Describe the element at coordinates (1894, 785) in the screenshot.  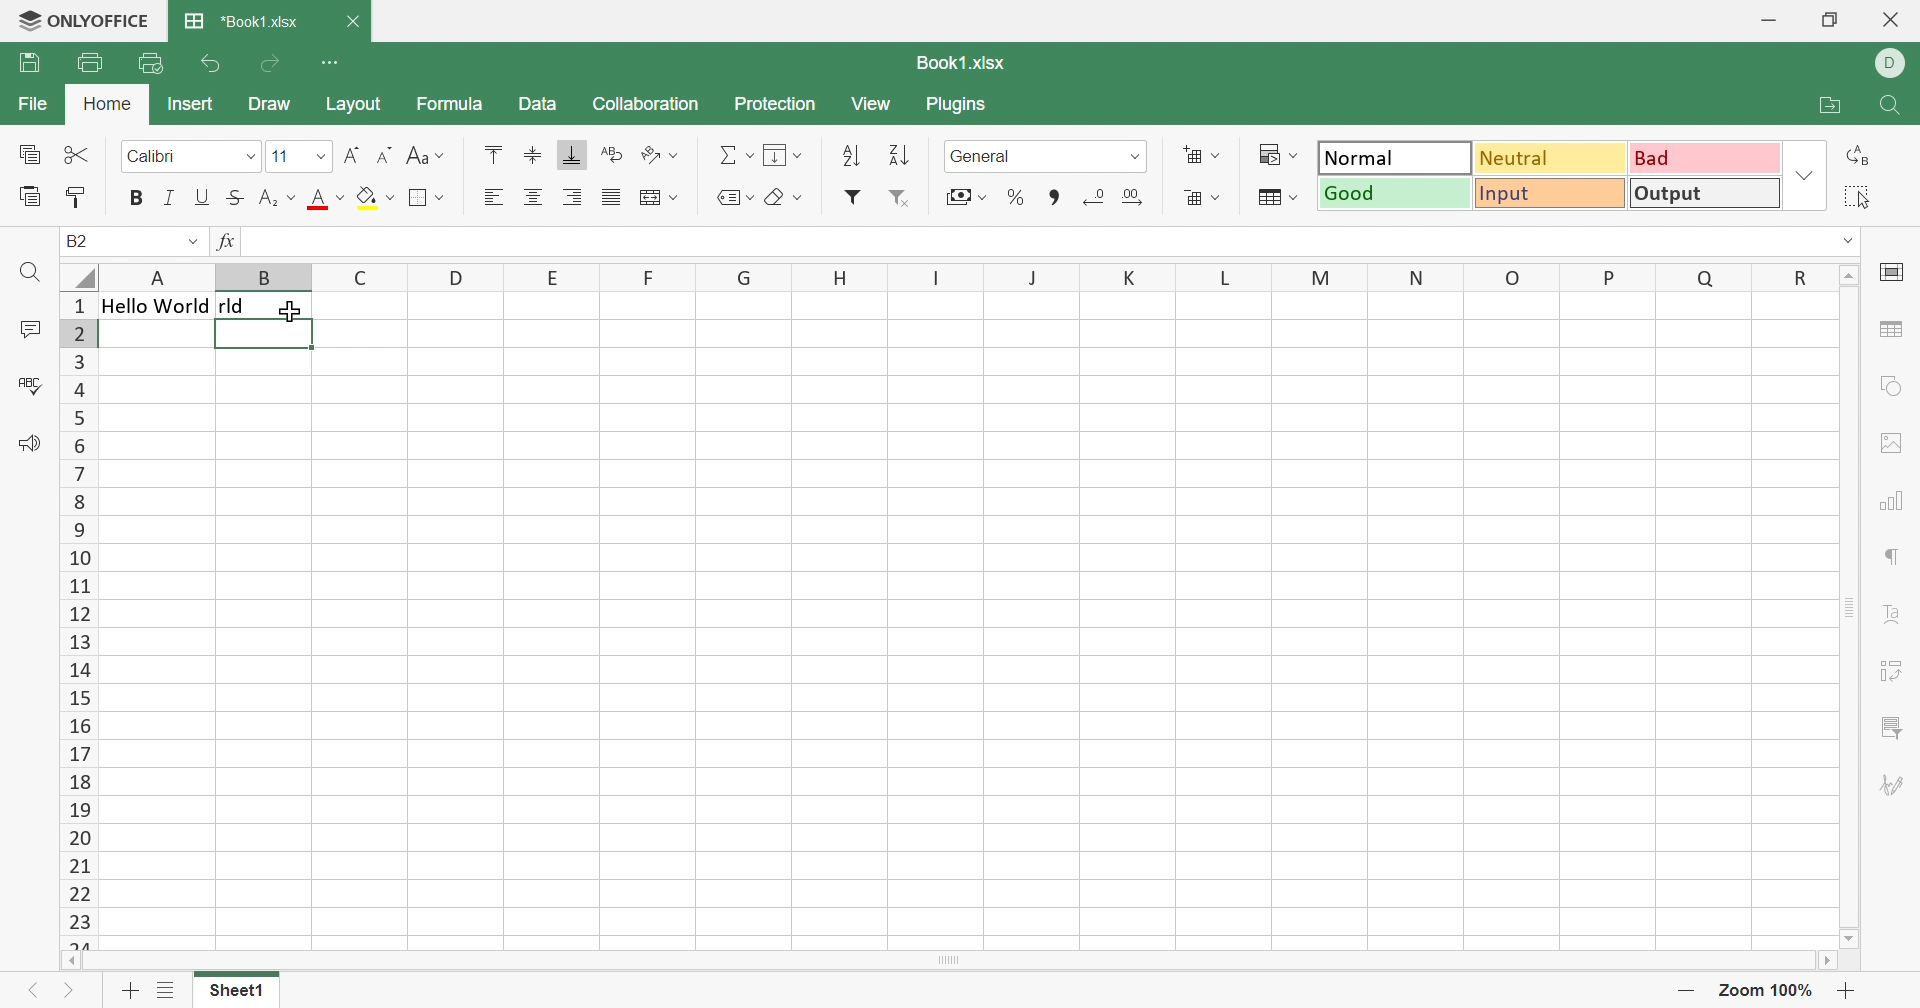
I see `Signature settings` at that location.